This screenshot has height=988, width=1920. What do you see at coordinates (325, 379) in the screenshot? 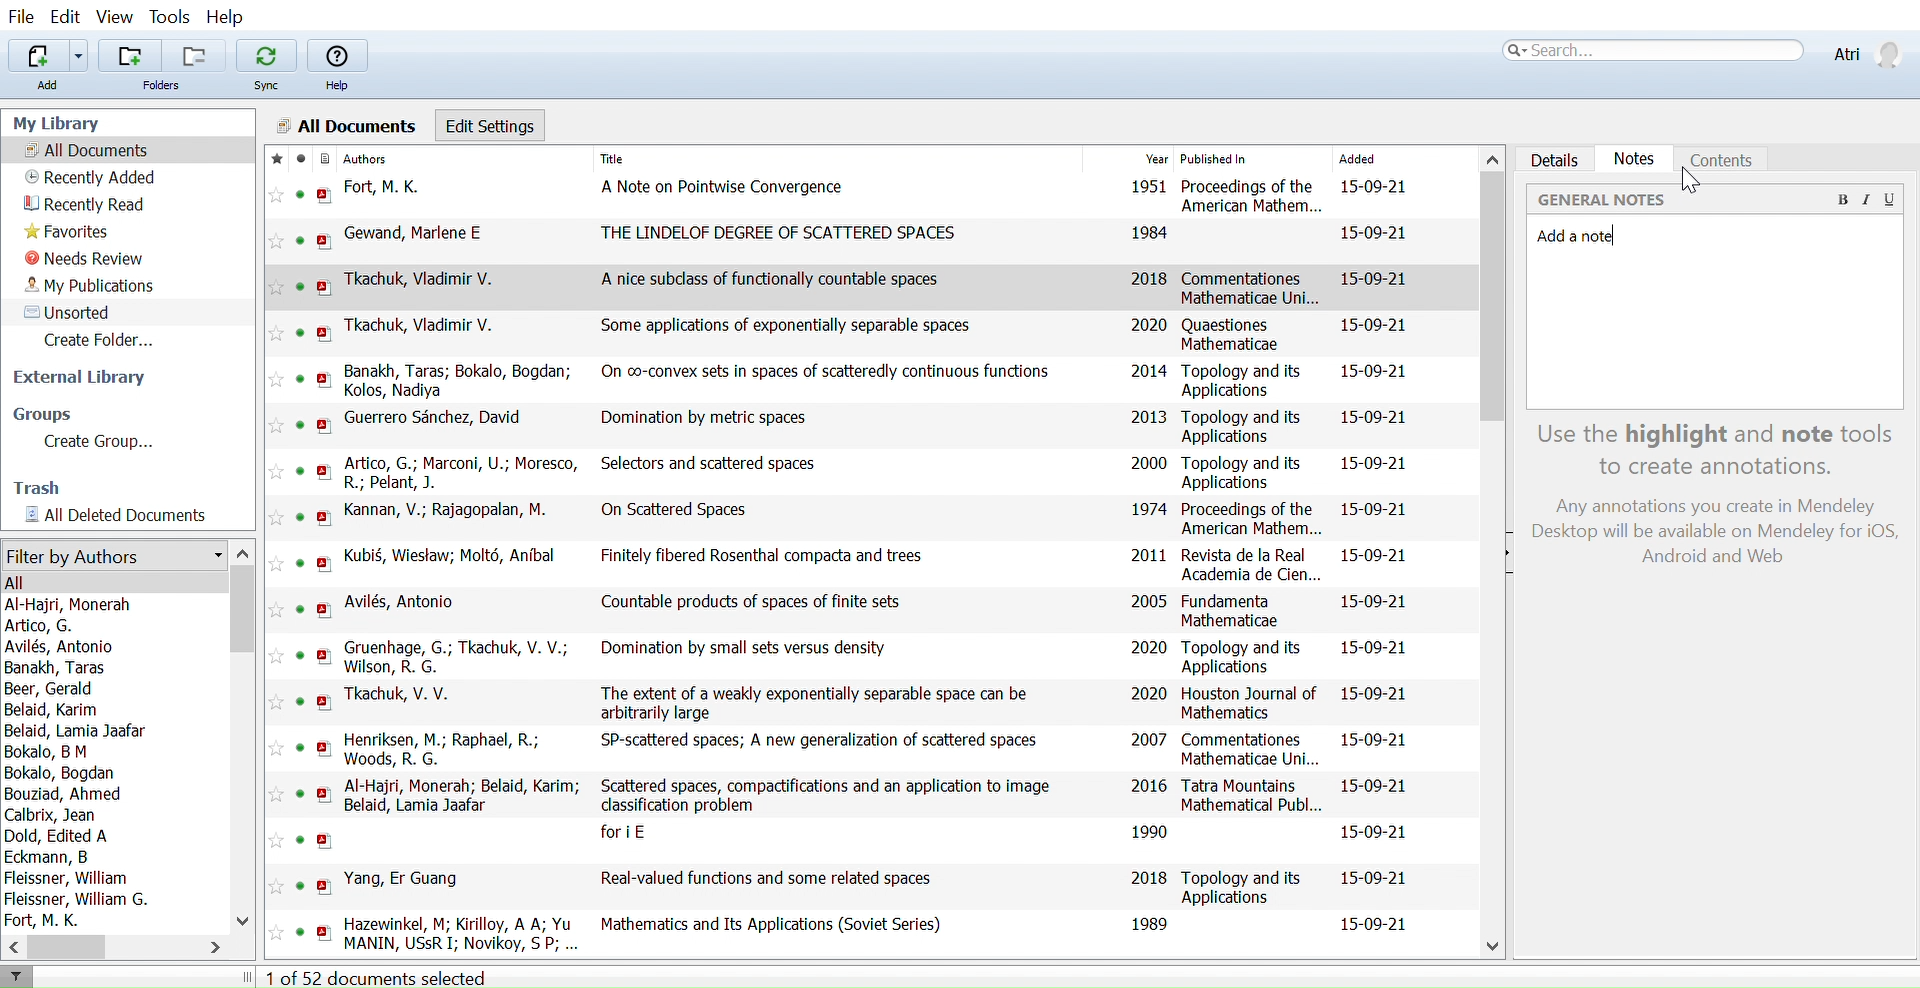
I see `open PDF` at bounding box center [325, 379].